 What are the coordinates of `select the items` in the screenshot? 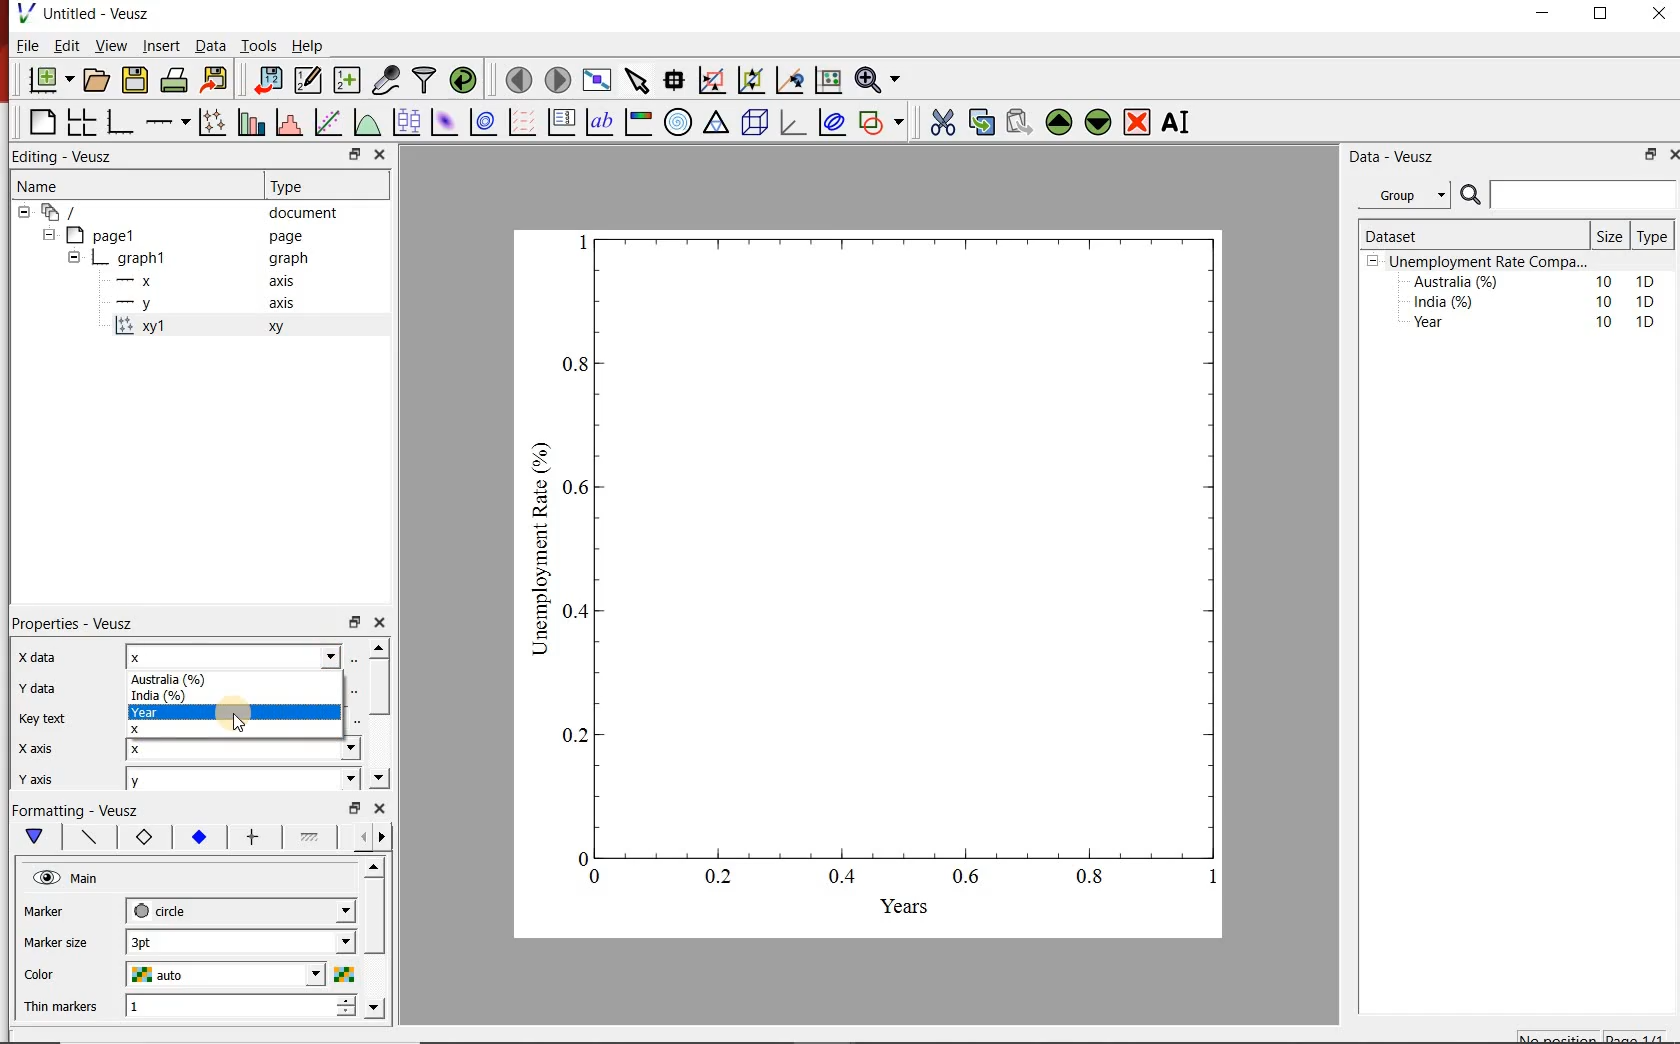 It's located at (639, 78).